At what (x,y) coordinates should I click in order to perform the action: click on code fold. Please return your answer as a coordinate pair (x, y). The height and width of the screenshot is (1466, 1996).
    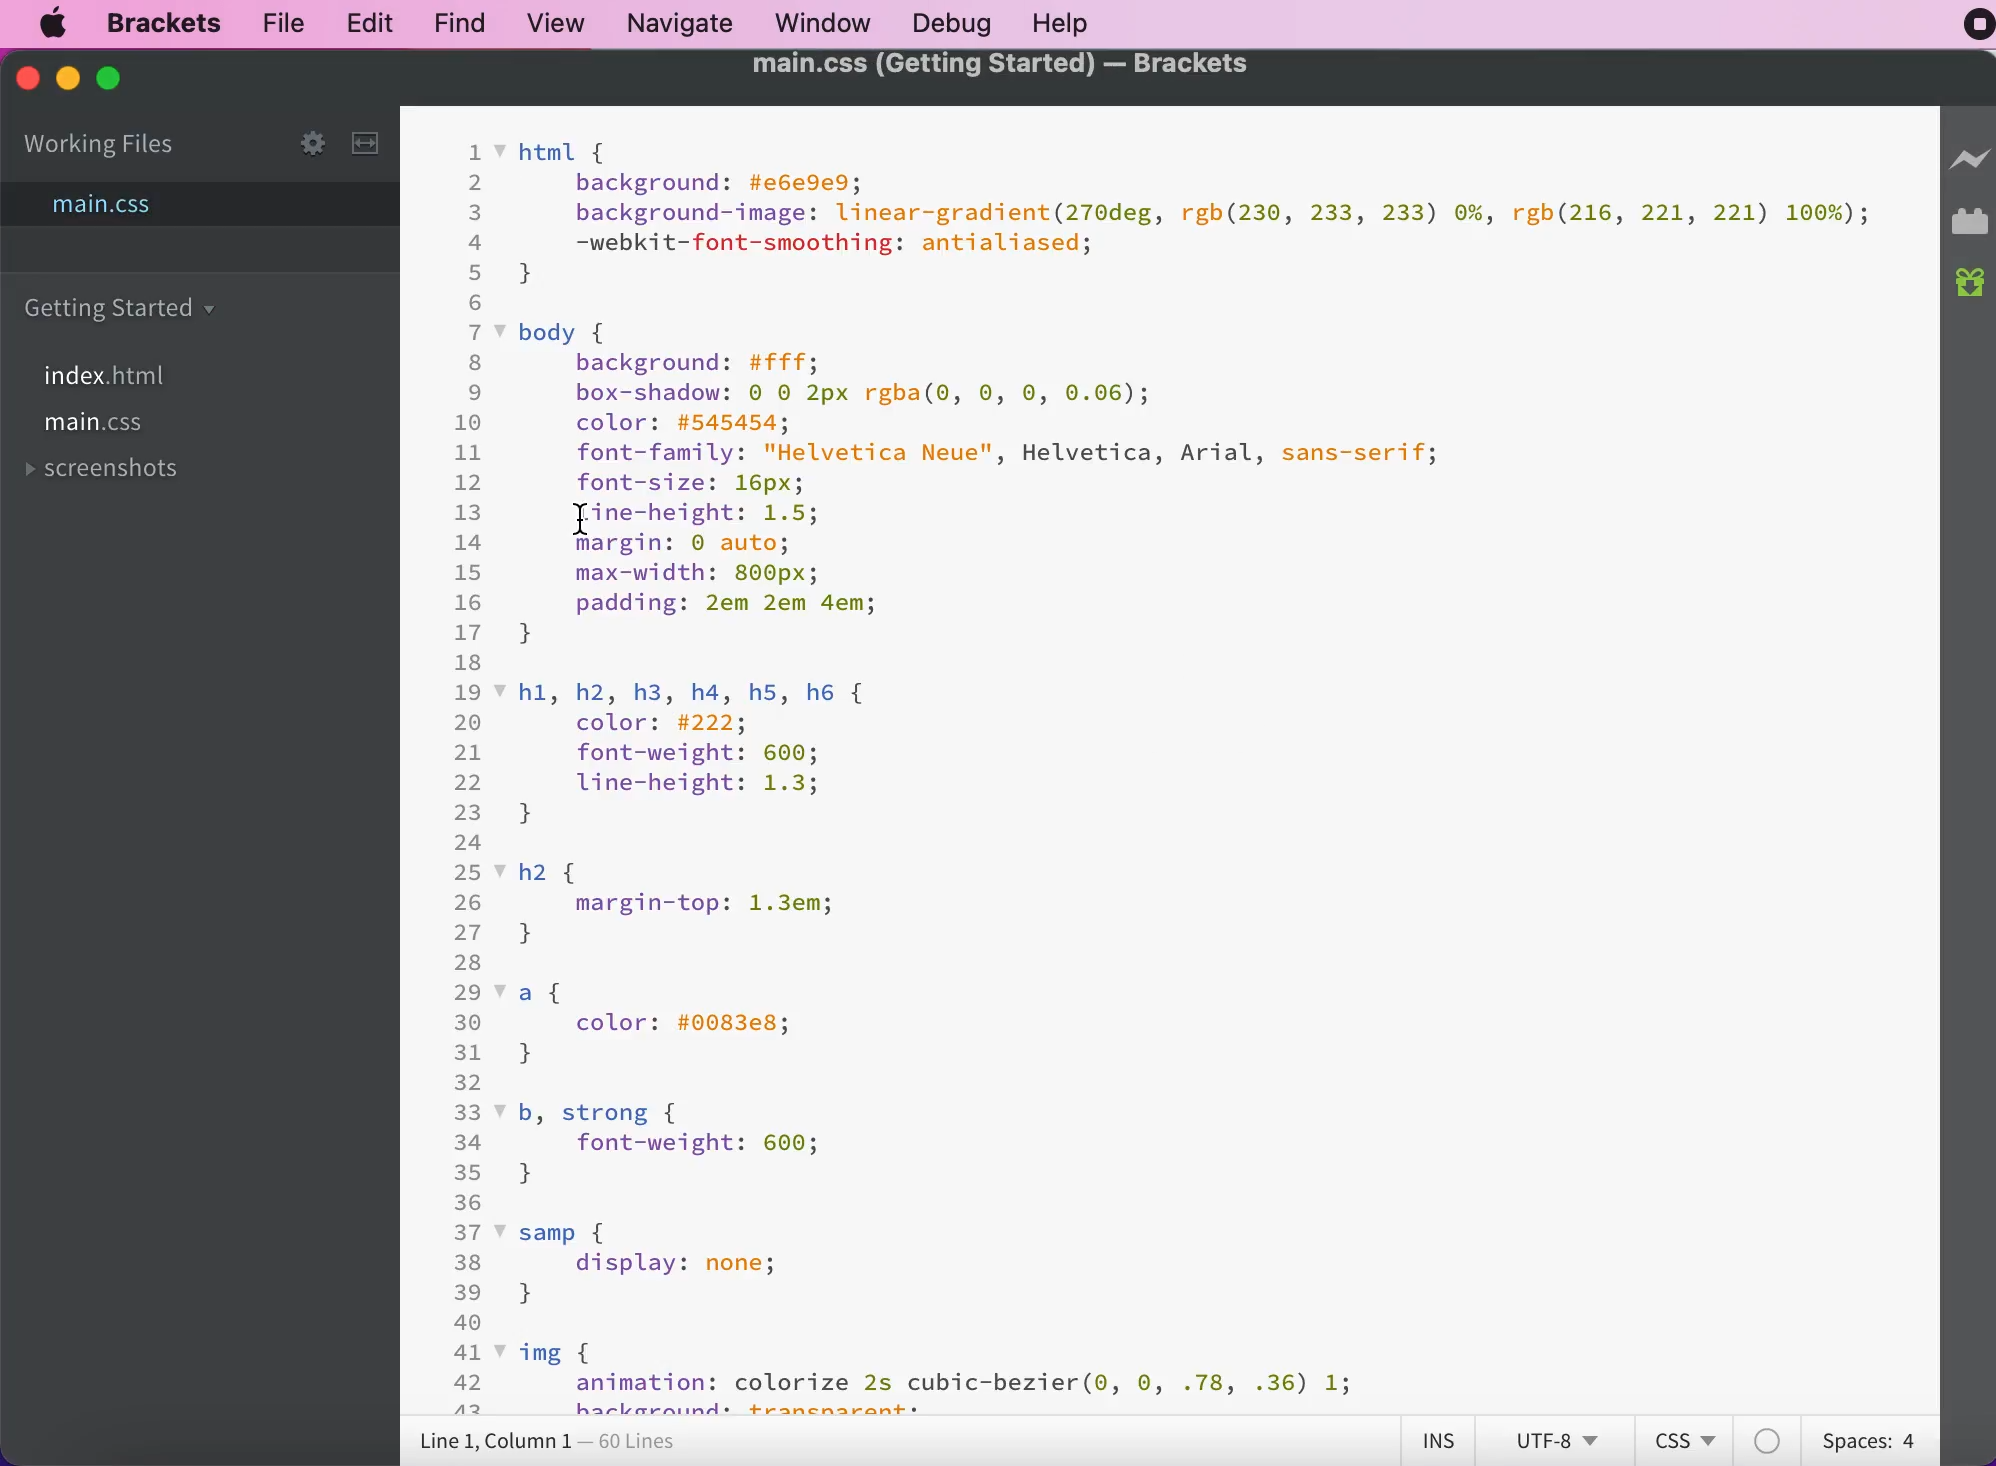
    Looking at the image, I should click on (501, 151).